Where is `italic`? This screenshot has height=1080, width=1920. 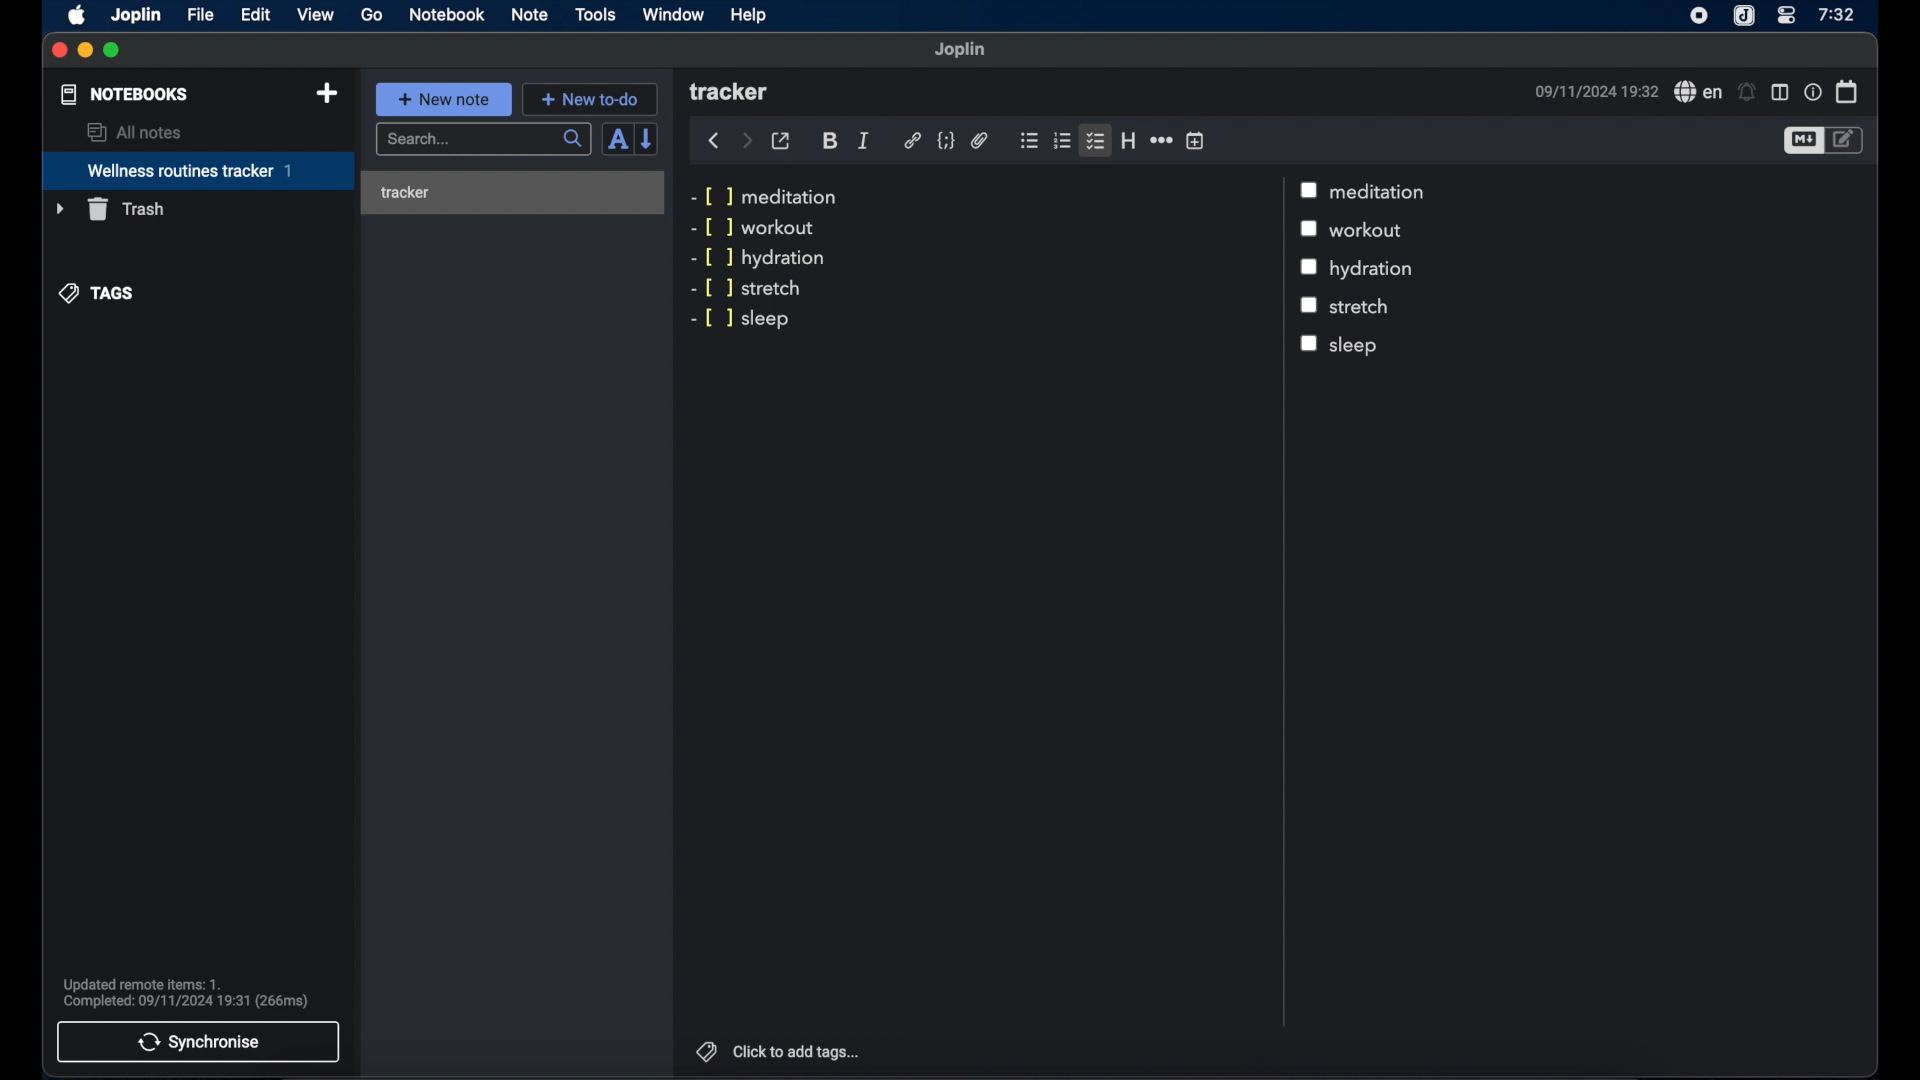
italic is located at coordinates (864, 141).